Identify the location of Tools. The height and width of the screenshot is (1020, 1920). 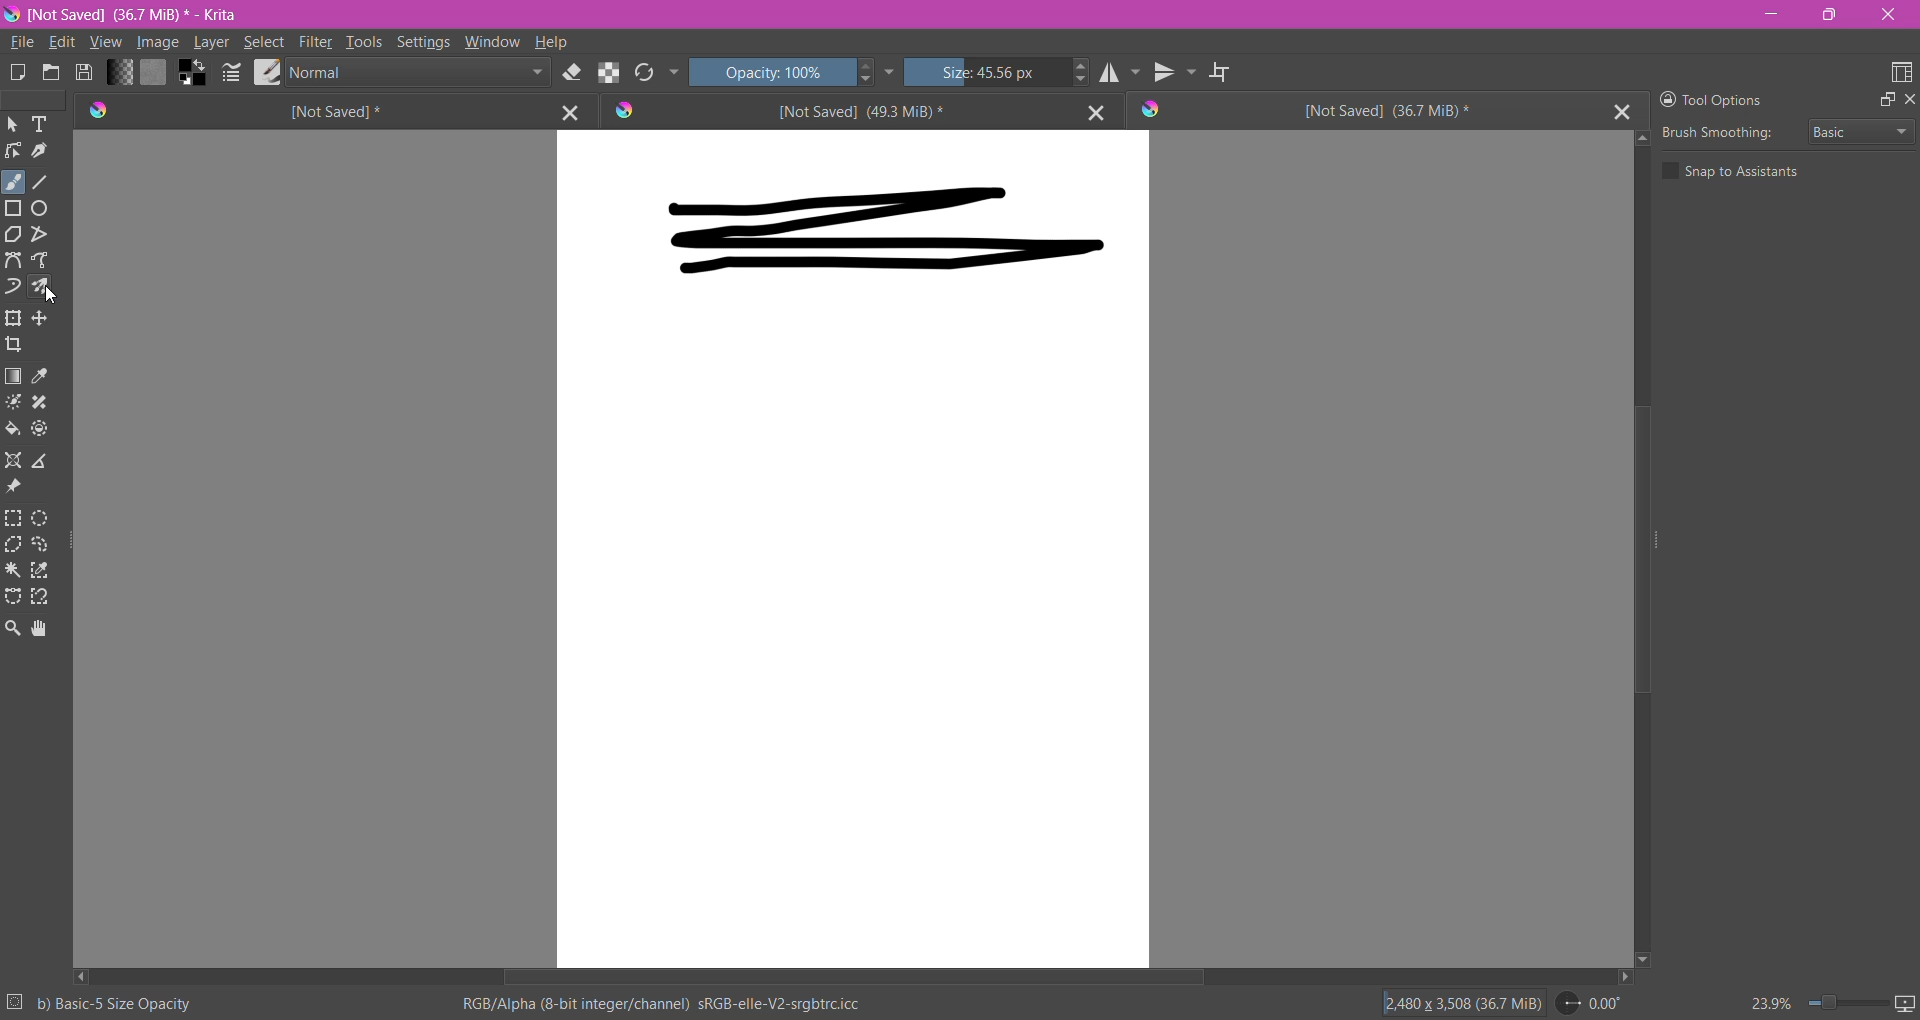
(365, 40).